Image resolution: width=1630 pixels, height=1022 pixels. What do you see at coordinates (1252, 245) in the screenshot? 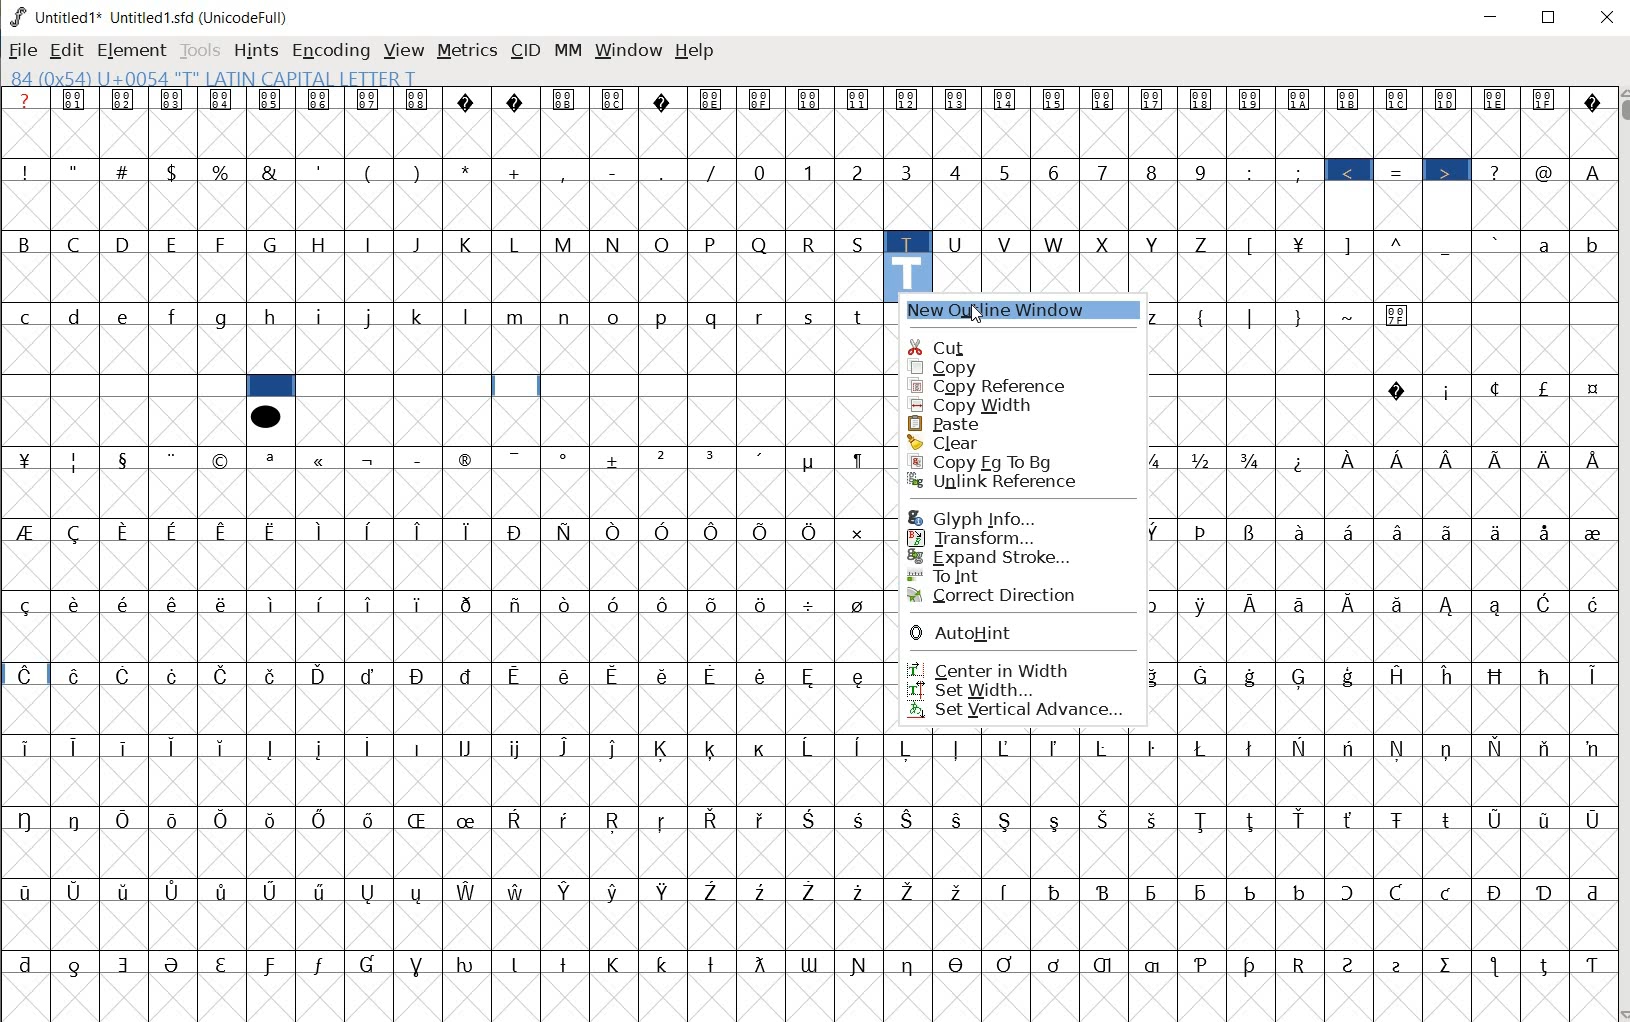
I see `[` at bounding box center [1252, 245].